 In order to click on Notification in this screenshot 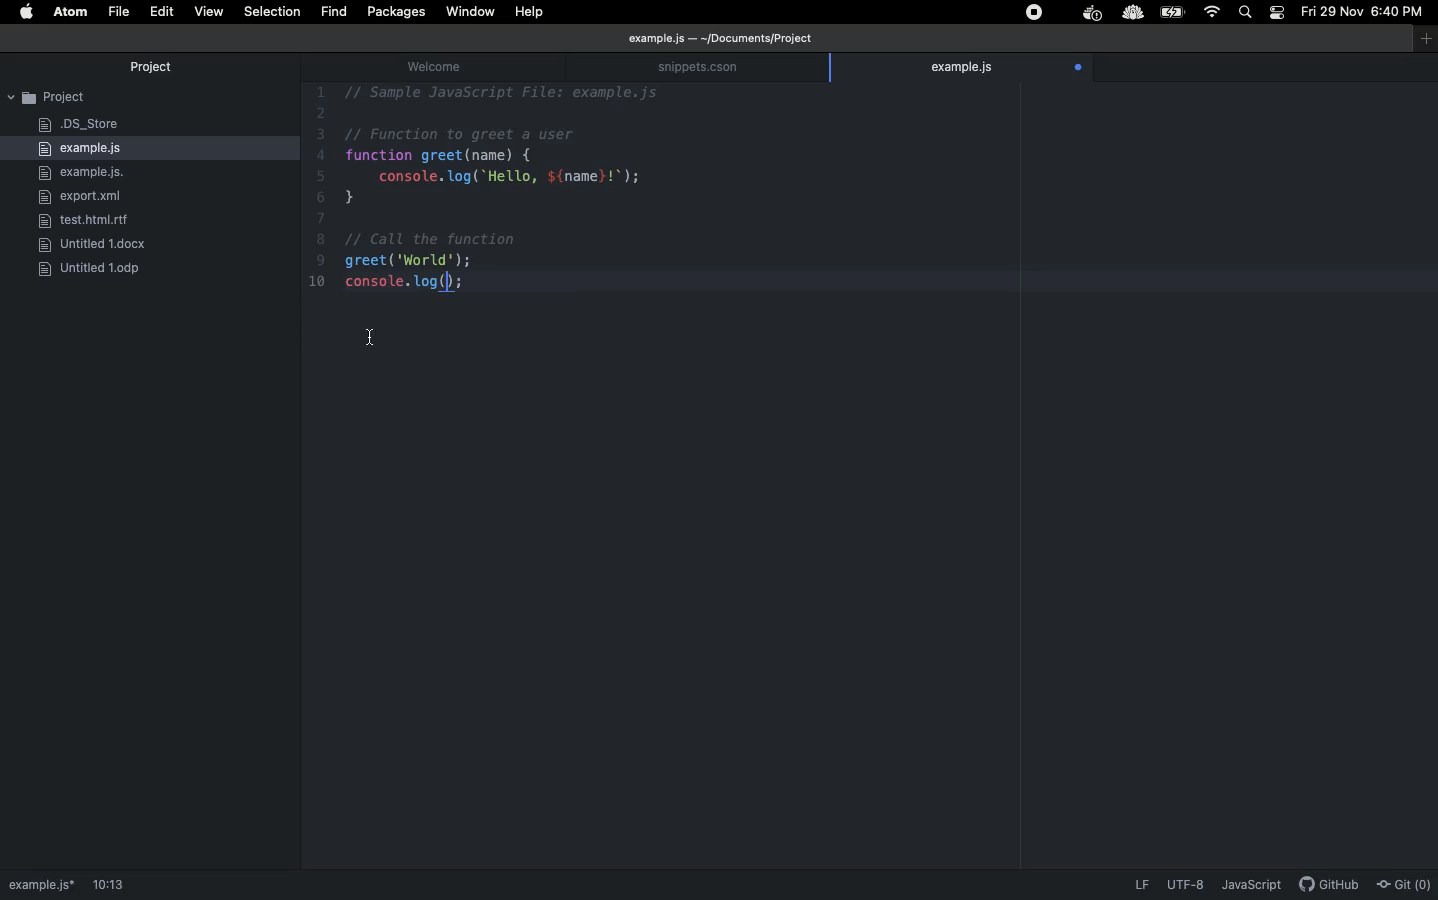, I will do `click(1277, 12)`.